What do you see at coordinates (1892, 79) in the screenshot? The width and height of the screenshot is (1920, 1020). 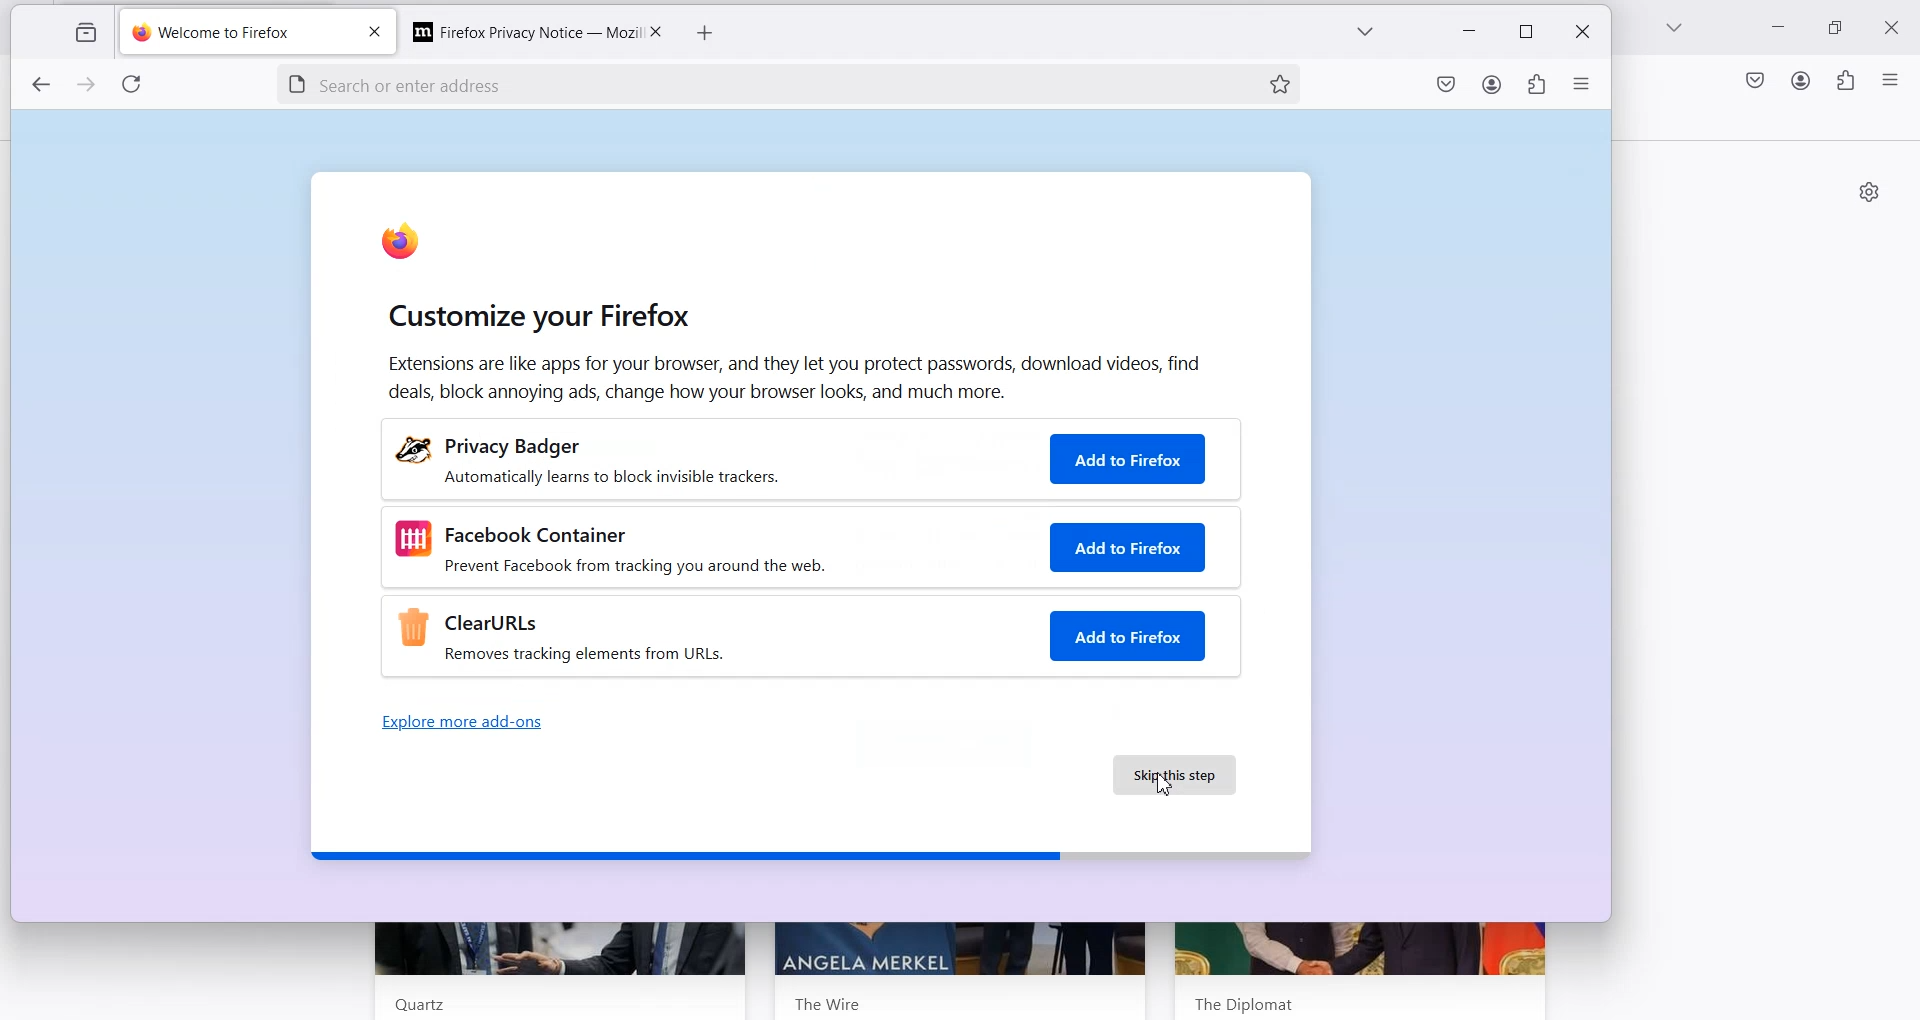 I see `Open Application menu` at bounding box center [1892, 79].